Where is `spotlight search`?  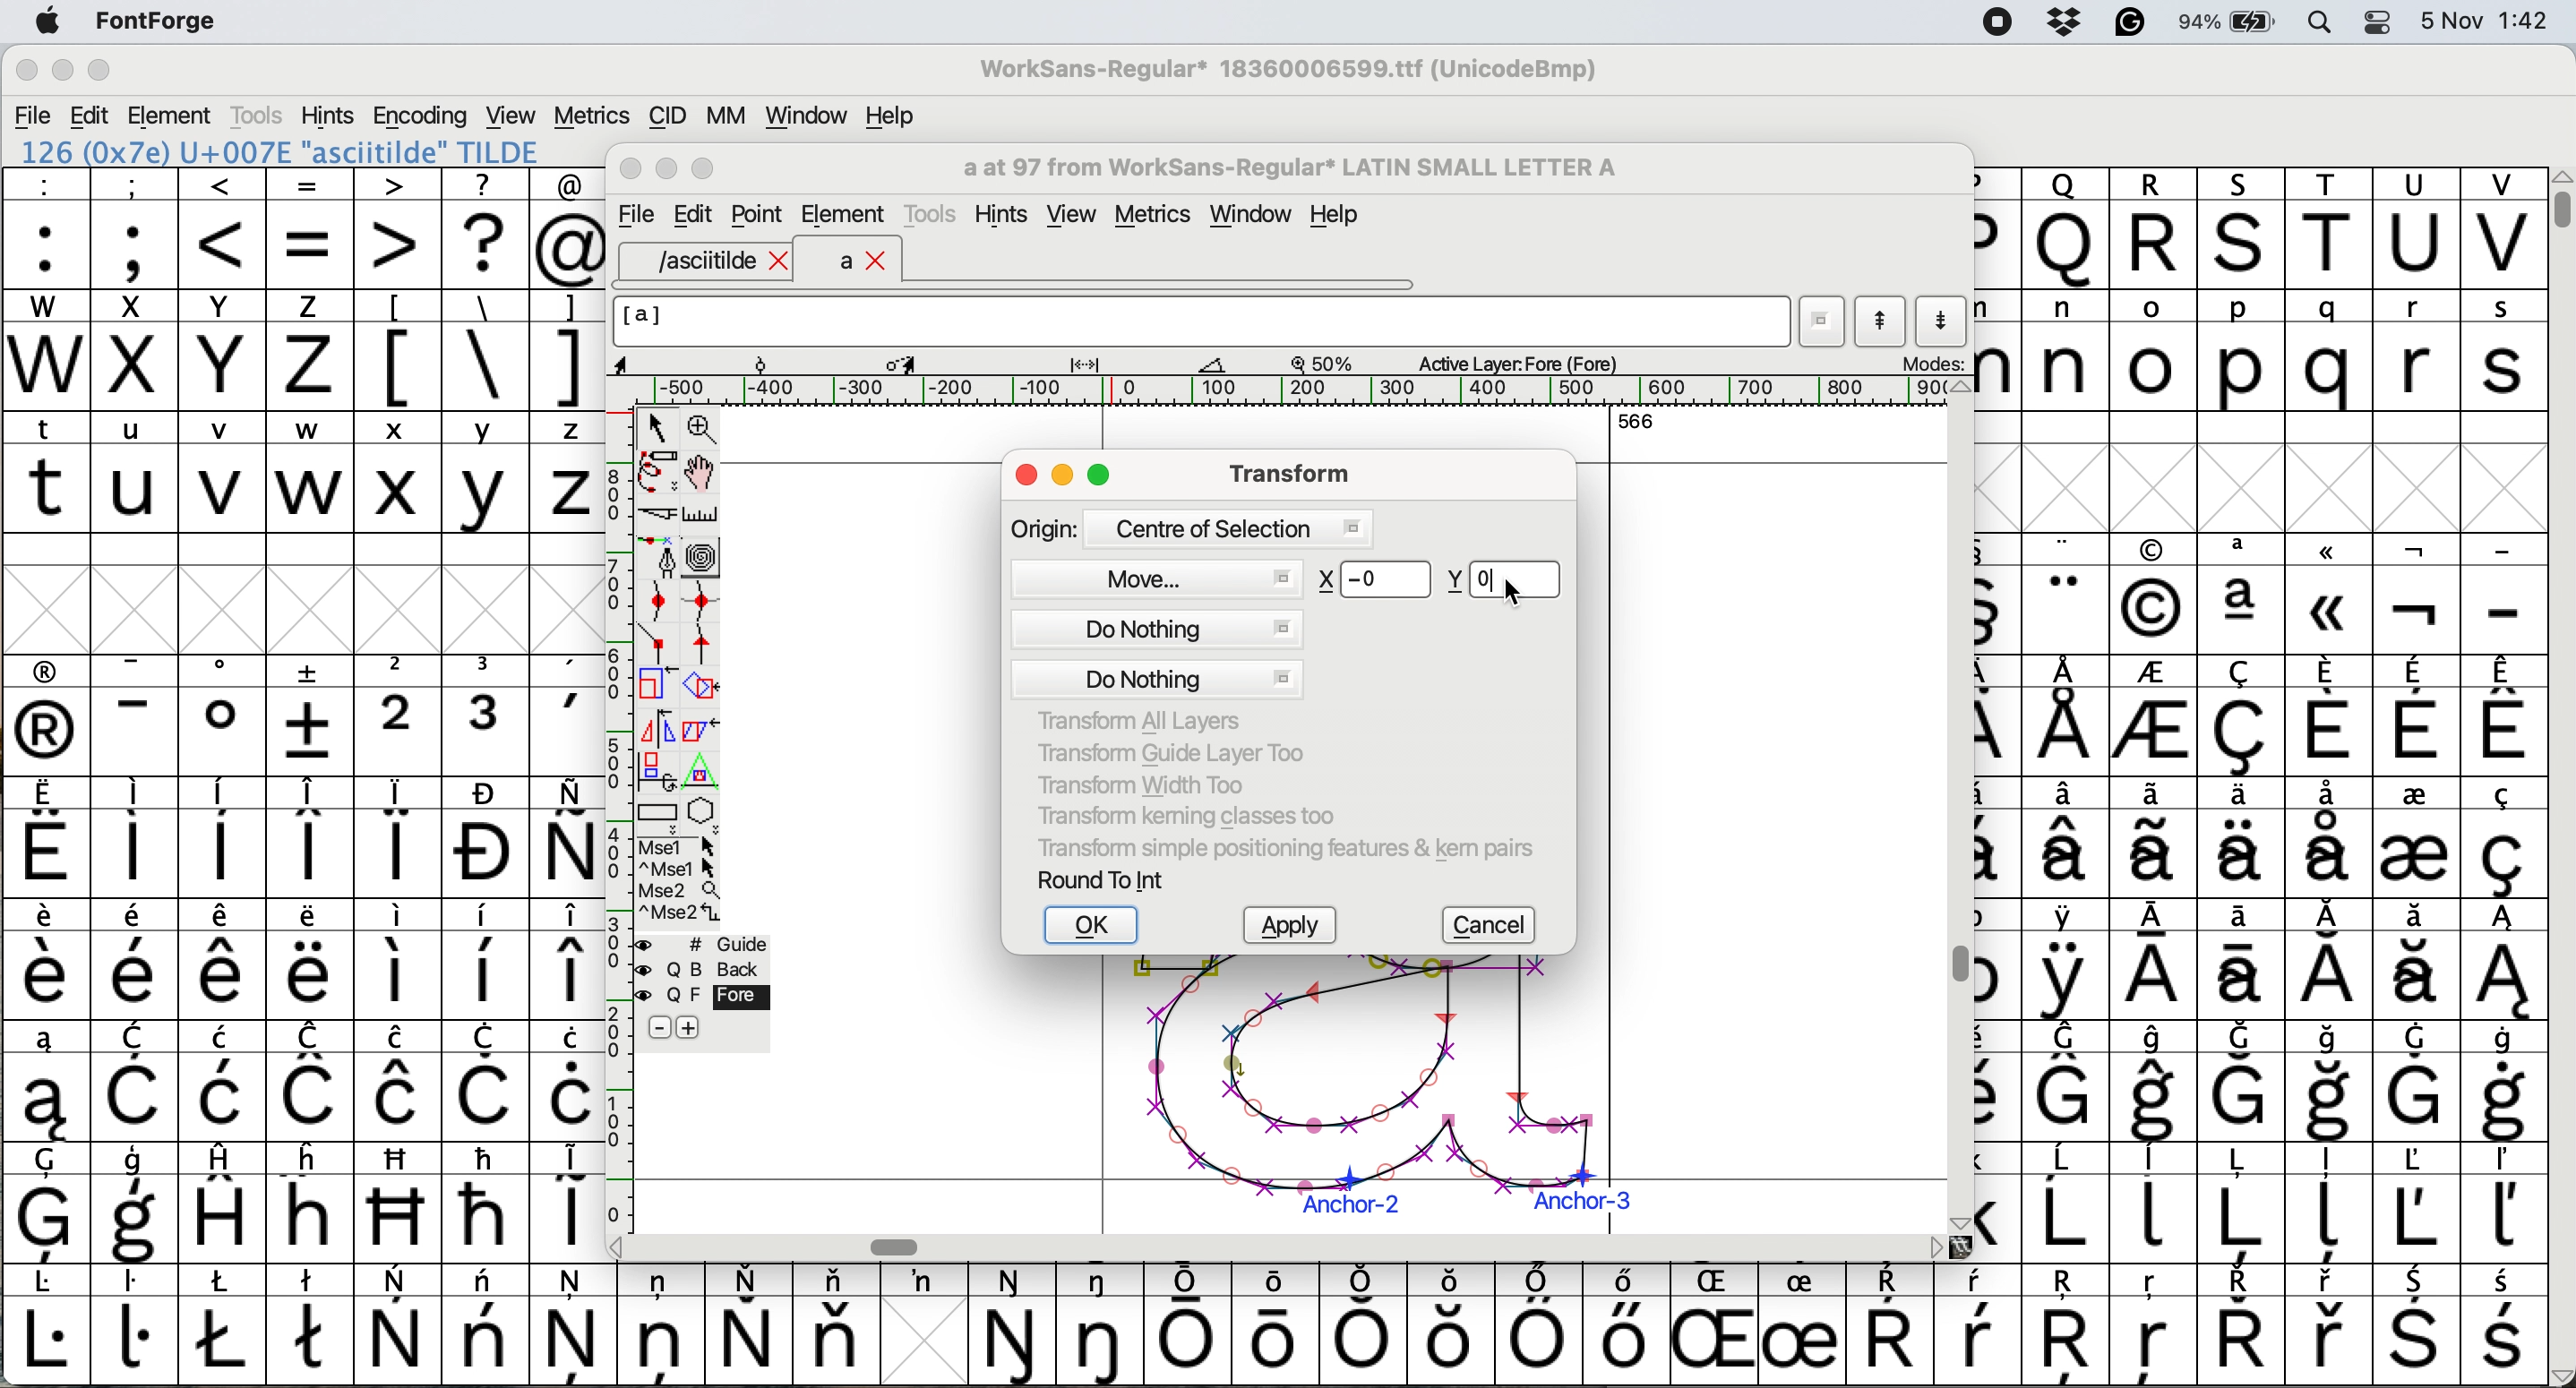 spotlight search is located at coordinates (2332, 21).